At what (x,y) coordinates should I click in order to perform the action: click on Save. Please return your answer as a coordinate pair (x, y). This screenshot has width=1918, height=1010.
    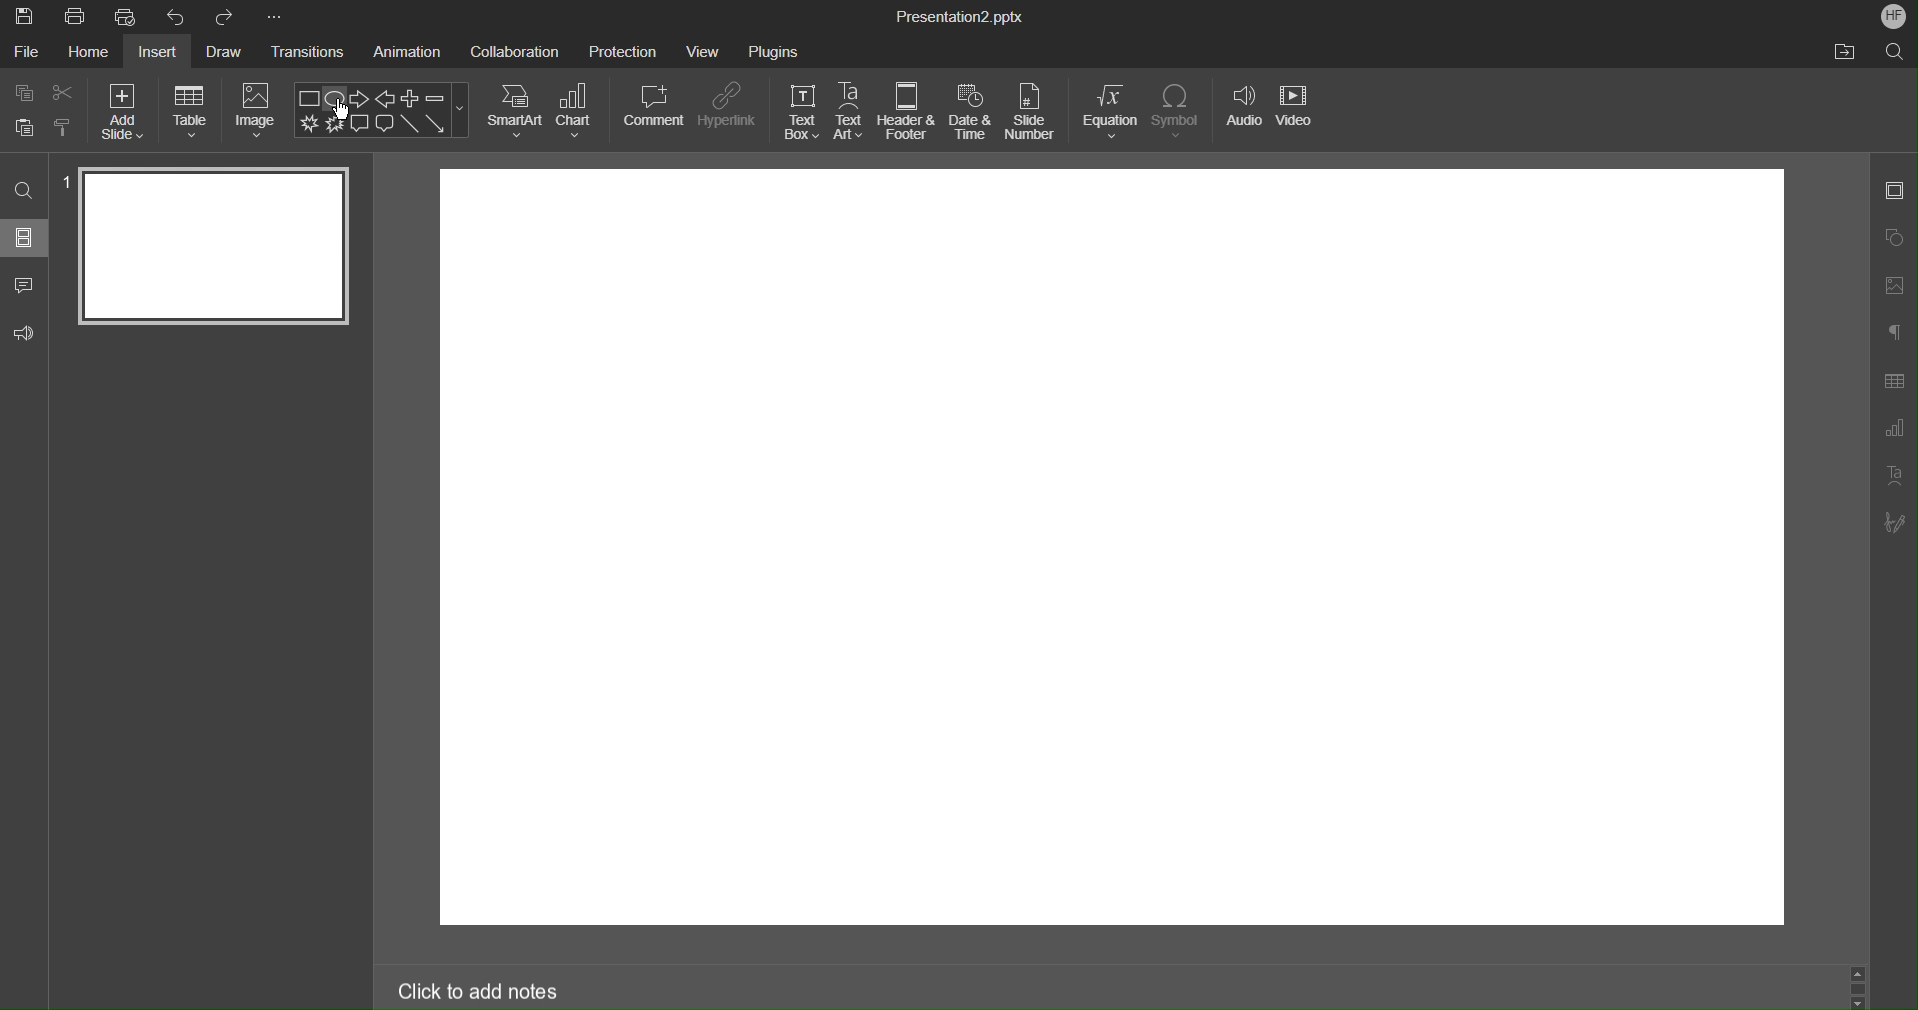
    Looking at the image, I should click on (23, 17).